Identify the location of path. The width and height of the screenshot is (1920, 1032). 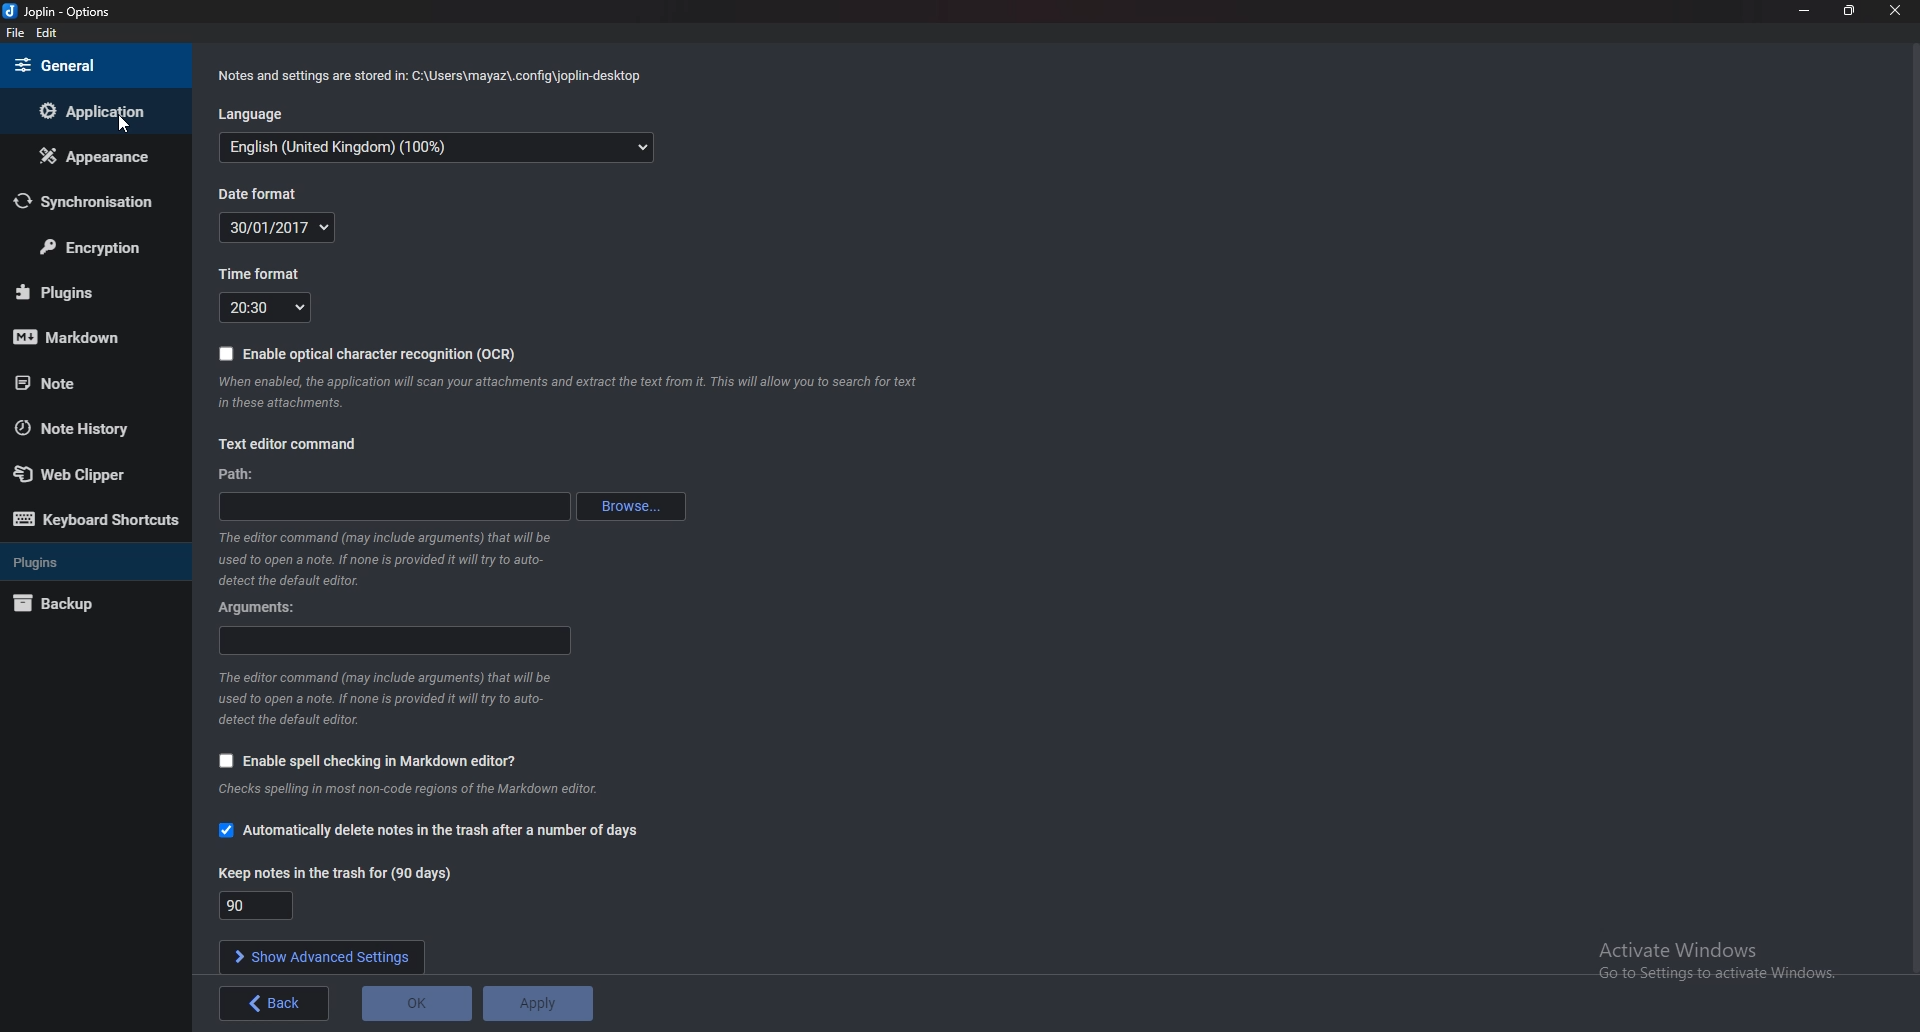
(396, 506).